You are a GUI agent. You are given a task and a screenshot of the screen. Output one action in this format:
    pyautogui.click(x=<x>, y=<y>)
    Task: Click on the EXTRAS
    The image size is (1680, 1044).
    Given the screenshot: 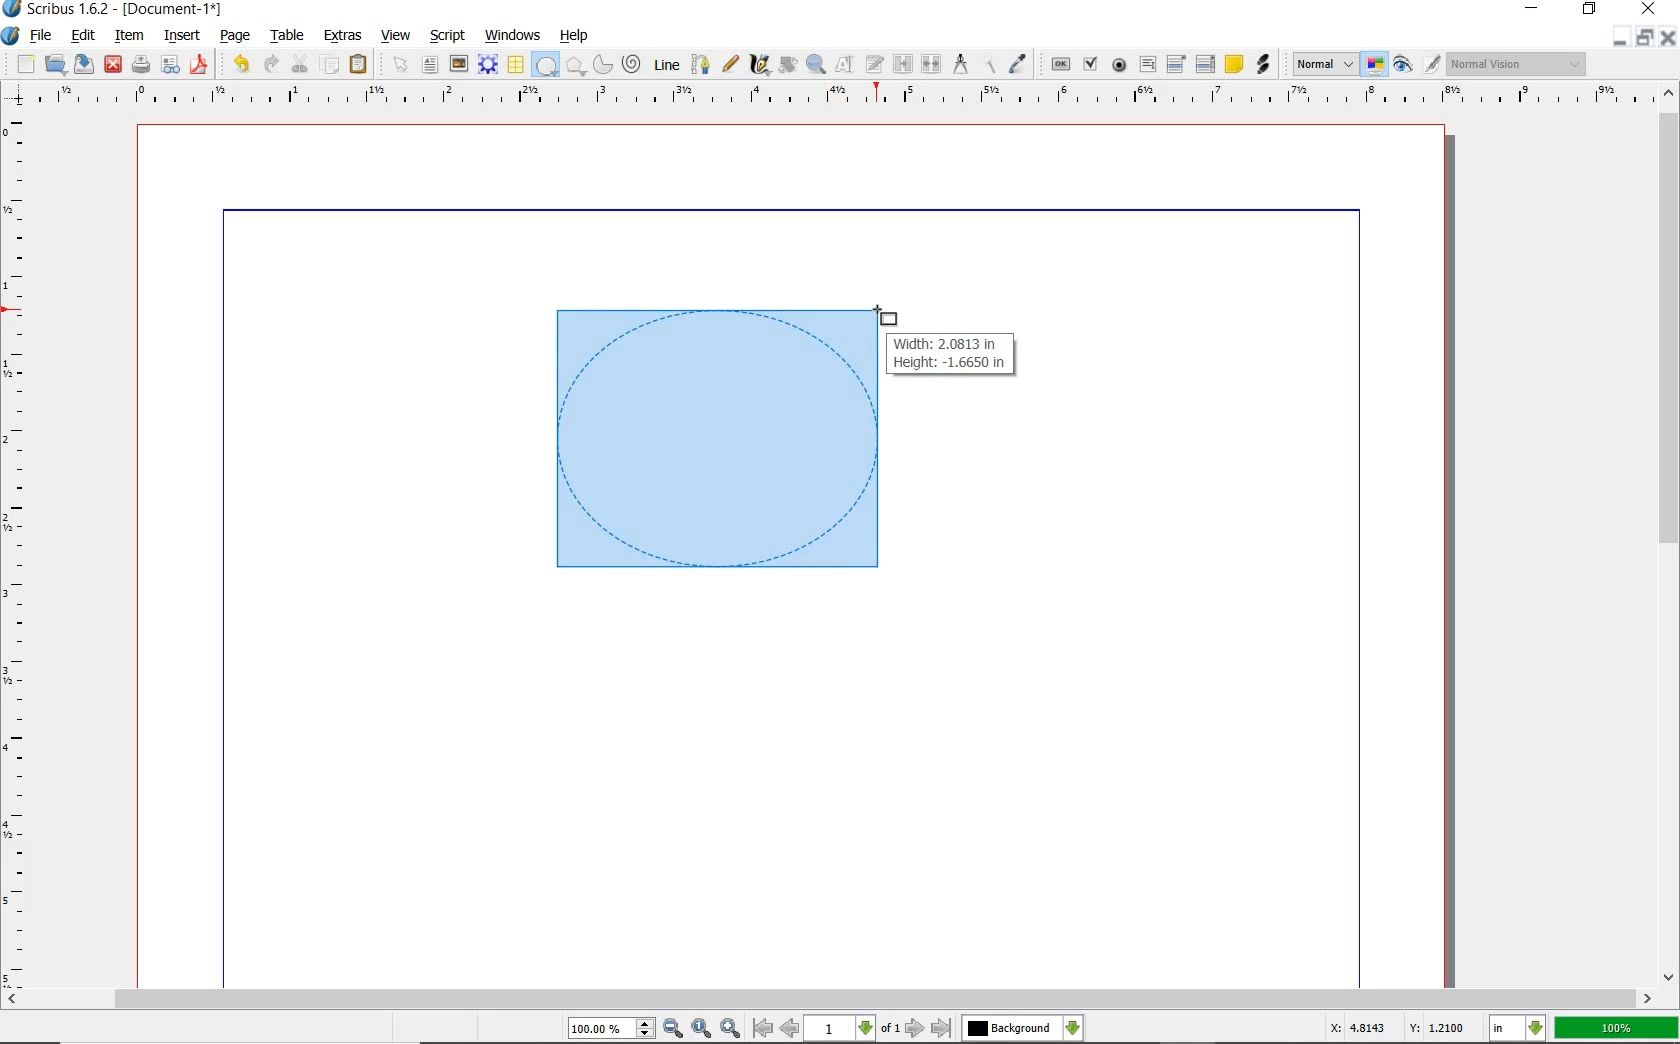 What is the action you would take?
    pyautogui.click(x=343, y=36)
    